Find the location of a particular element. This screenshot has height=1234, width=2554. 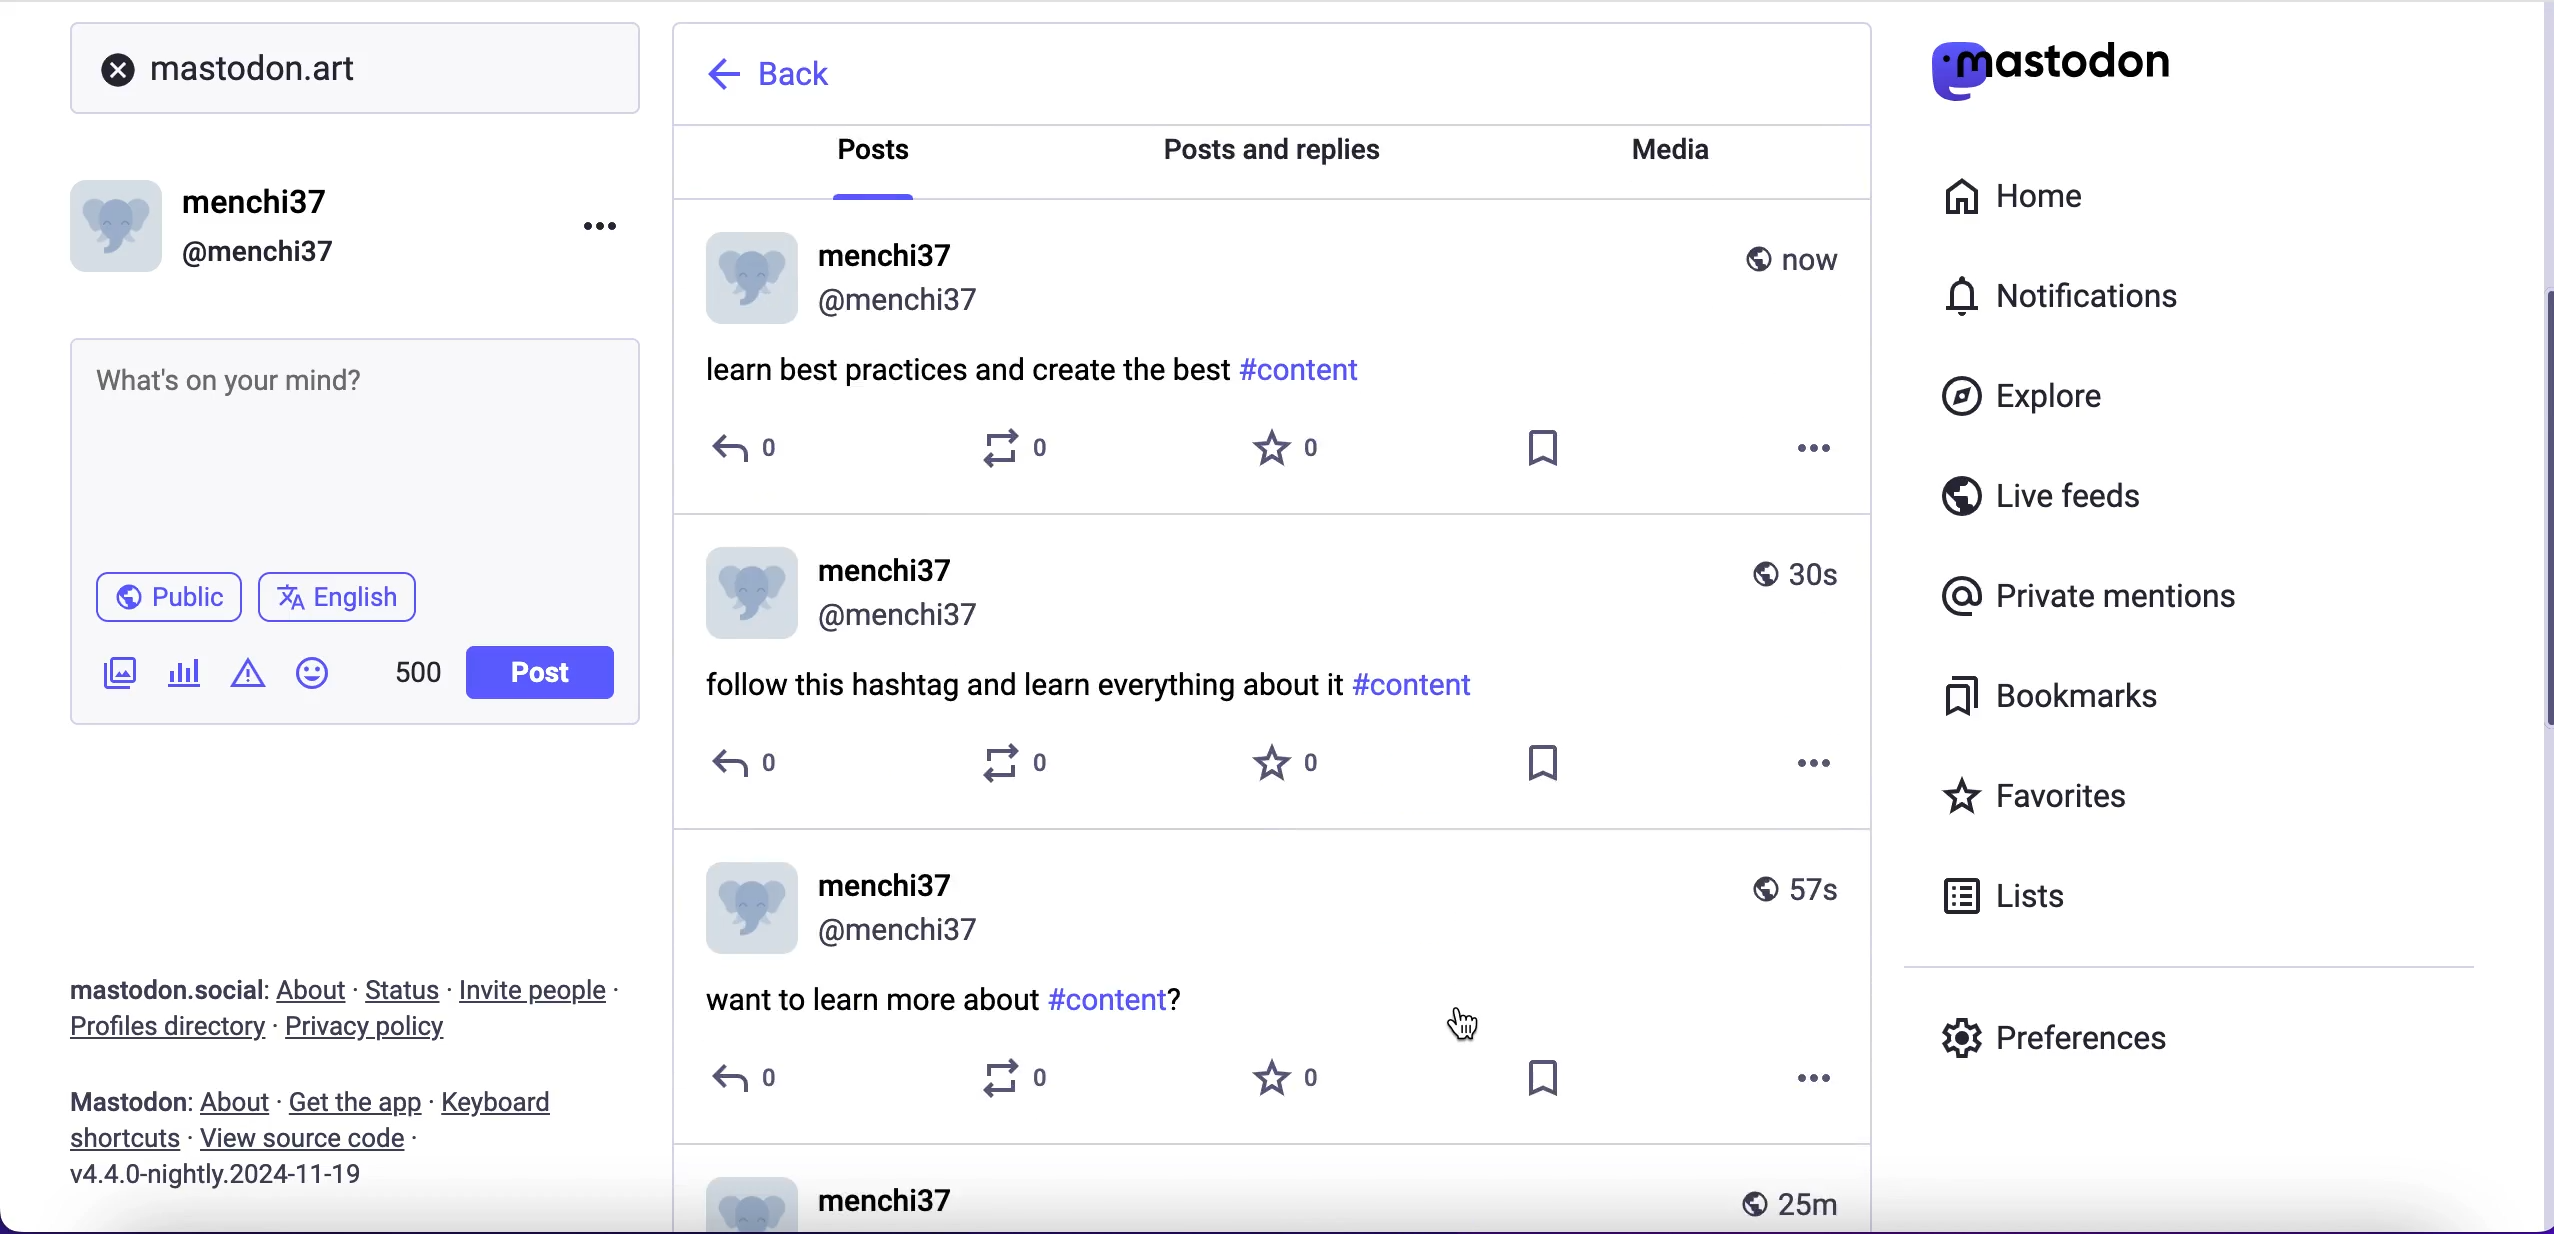

 is located at coordinates (304, 1138).